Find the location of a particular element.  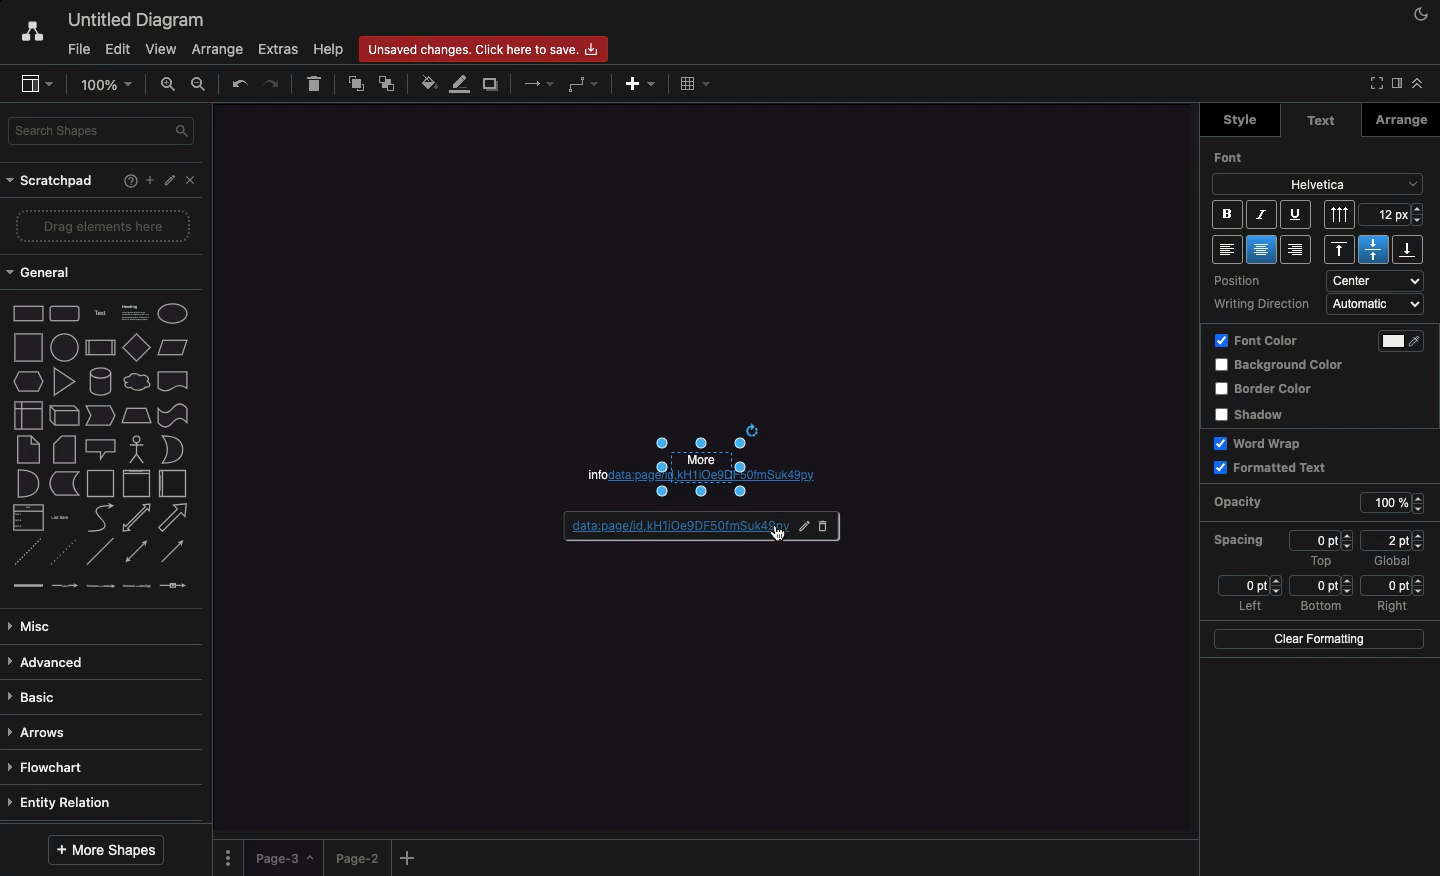

actor is located at coordinates (135, 450).